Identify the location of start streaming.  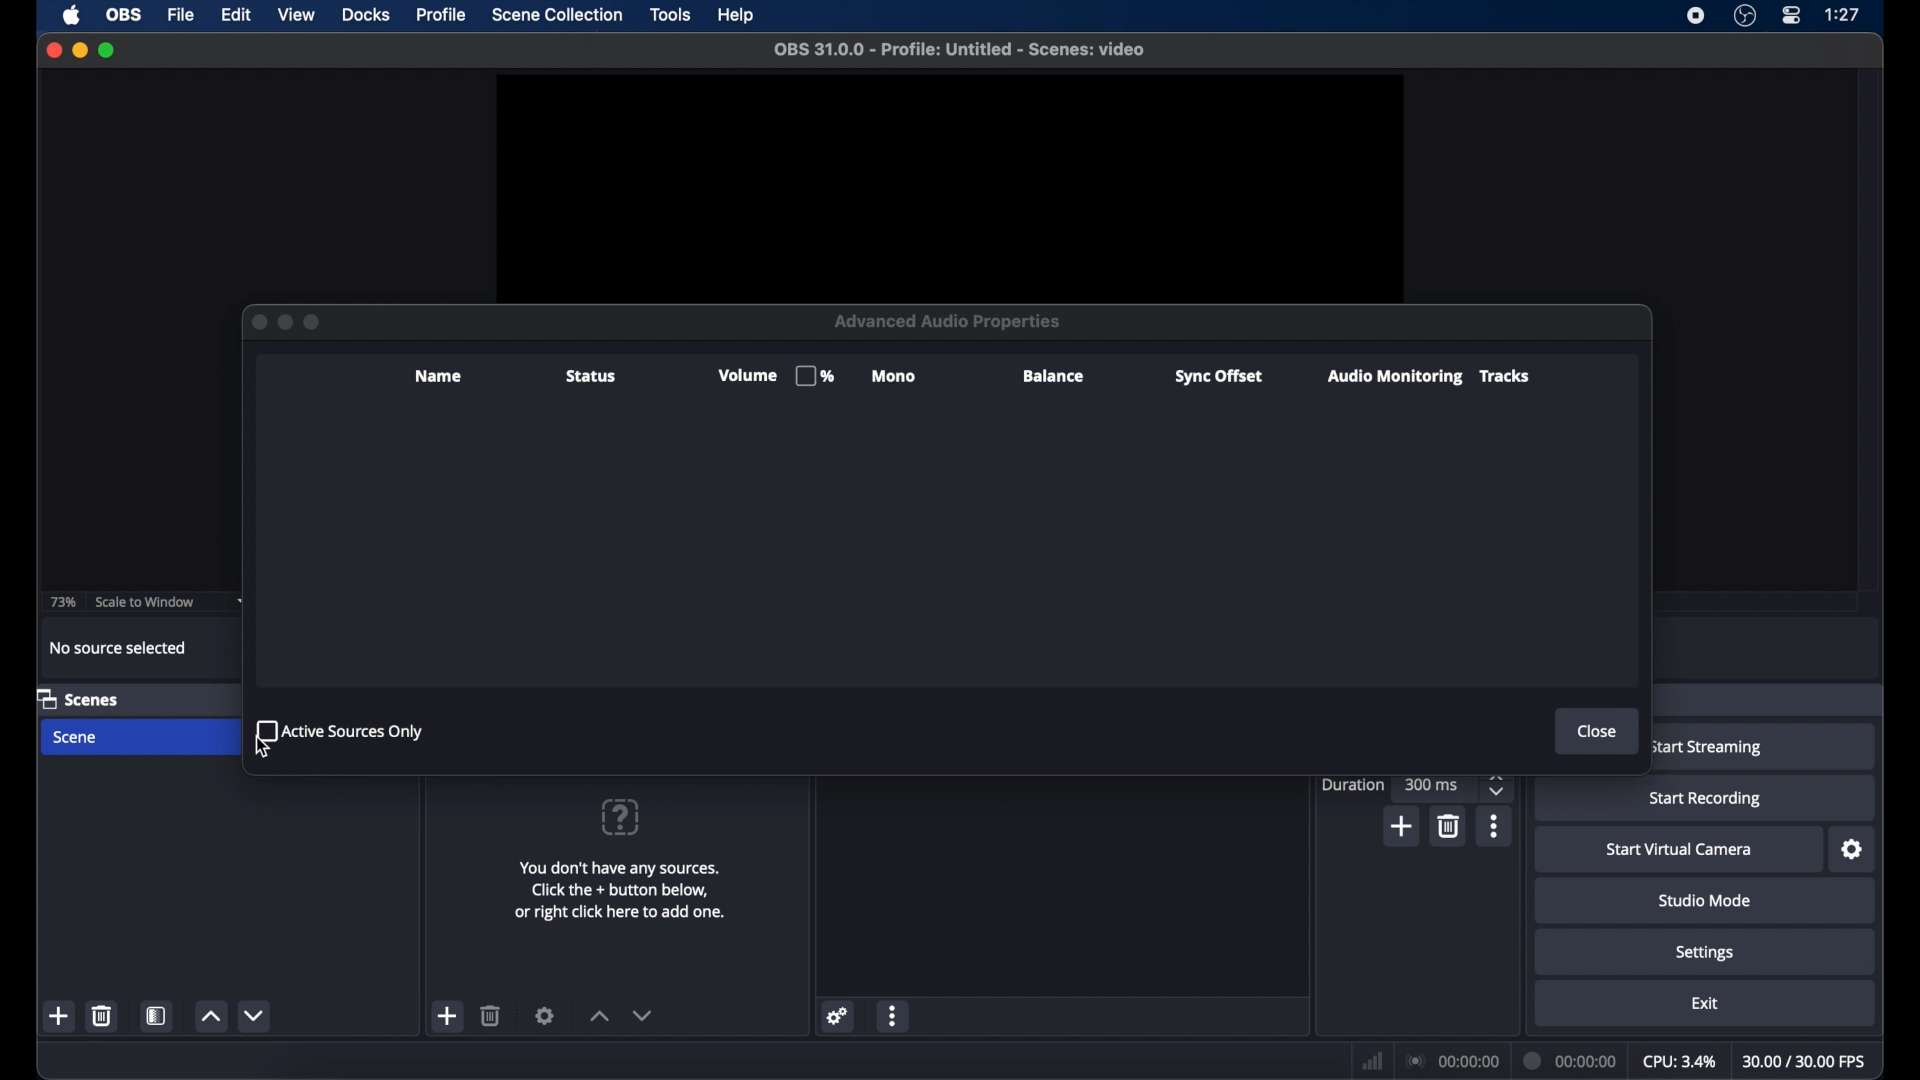
(1706, 748).